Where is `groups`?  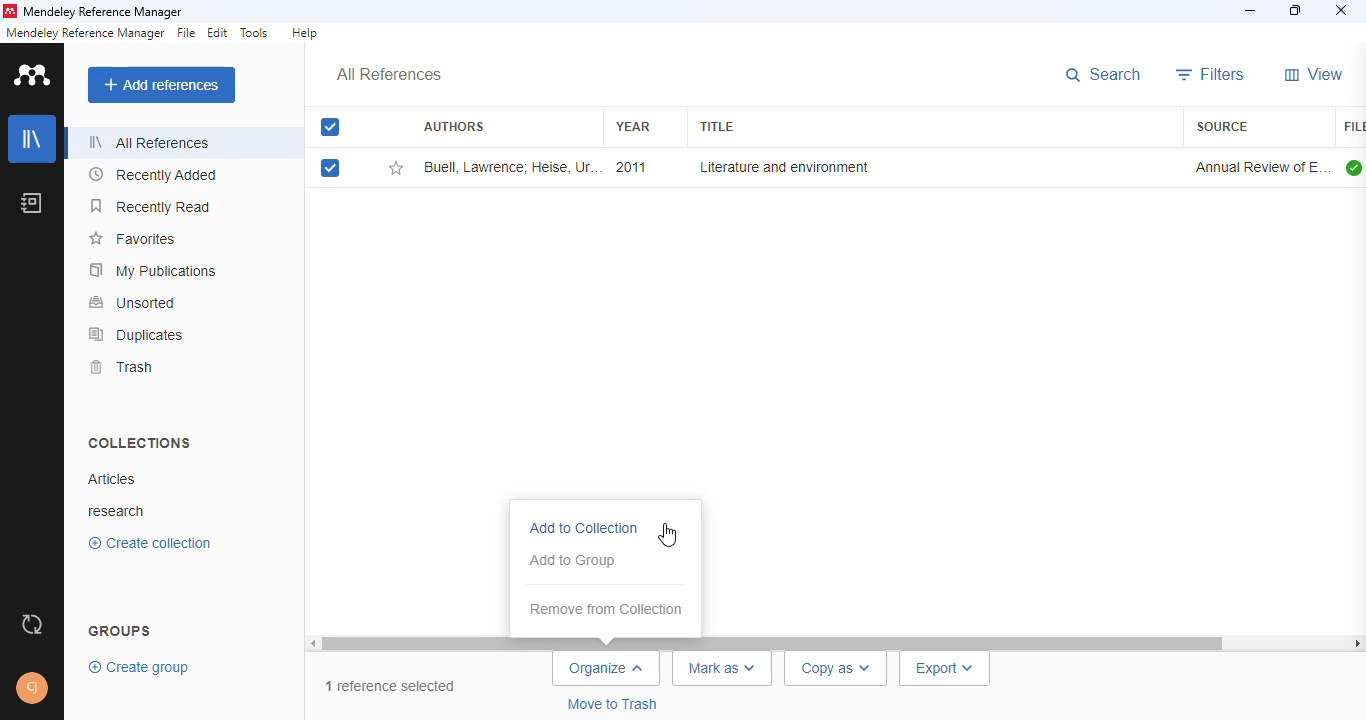 groups is located at coordinates (120, 628).